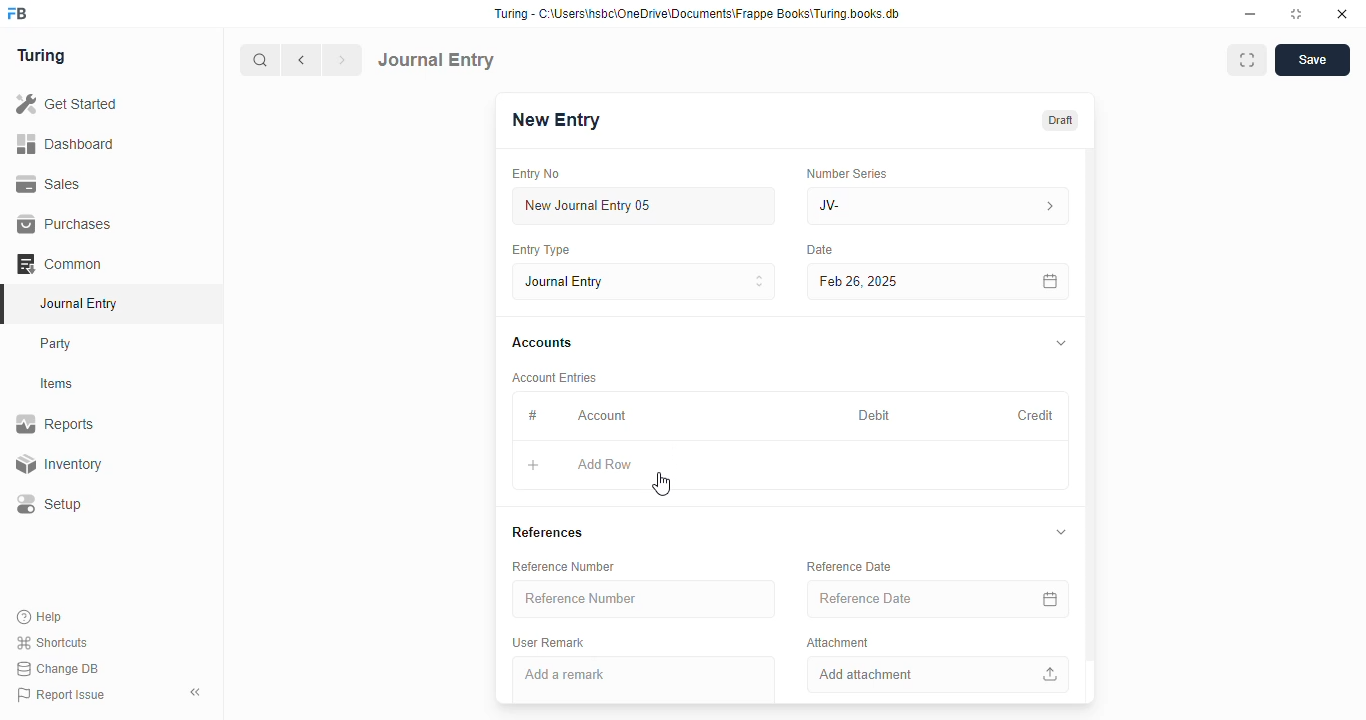  I want to click on reference number, so click(563, 567).